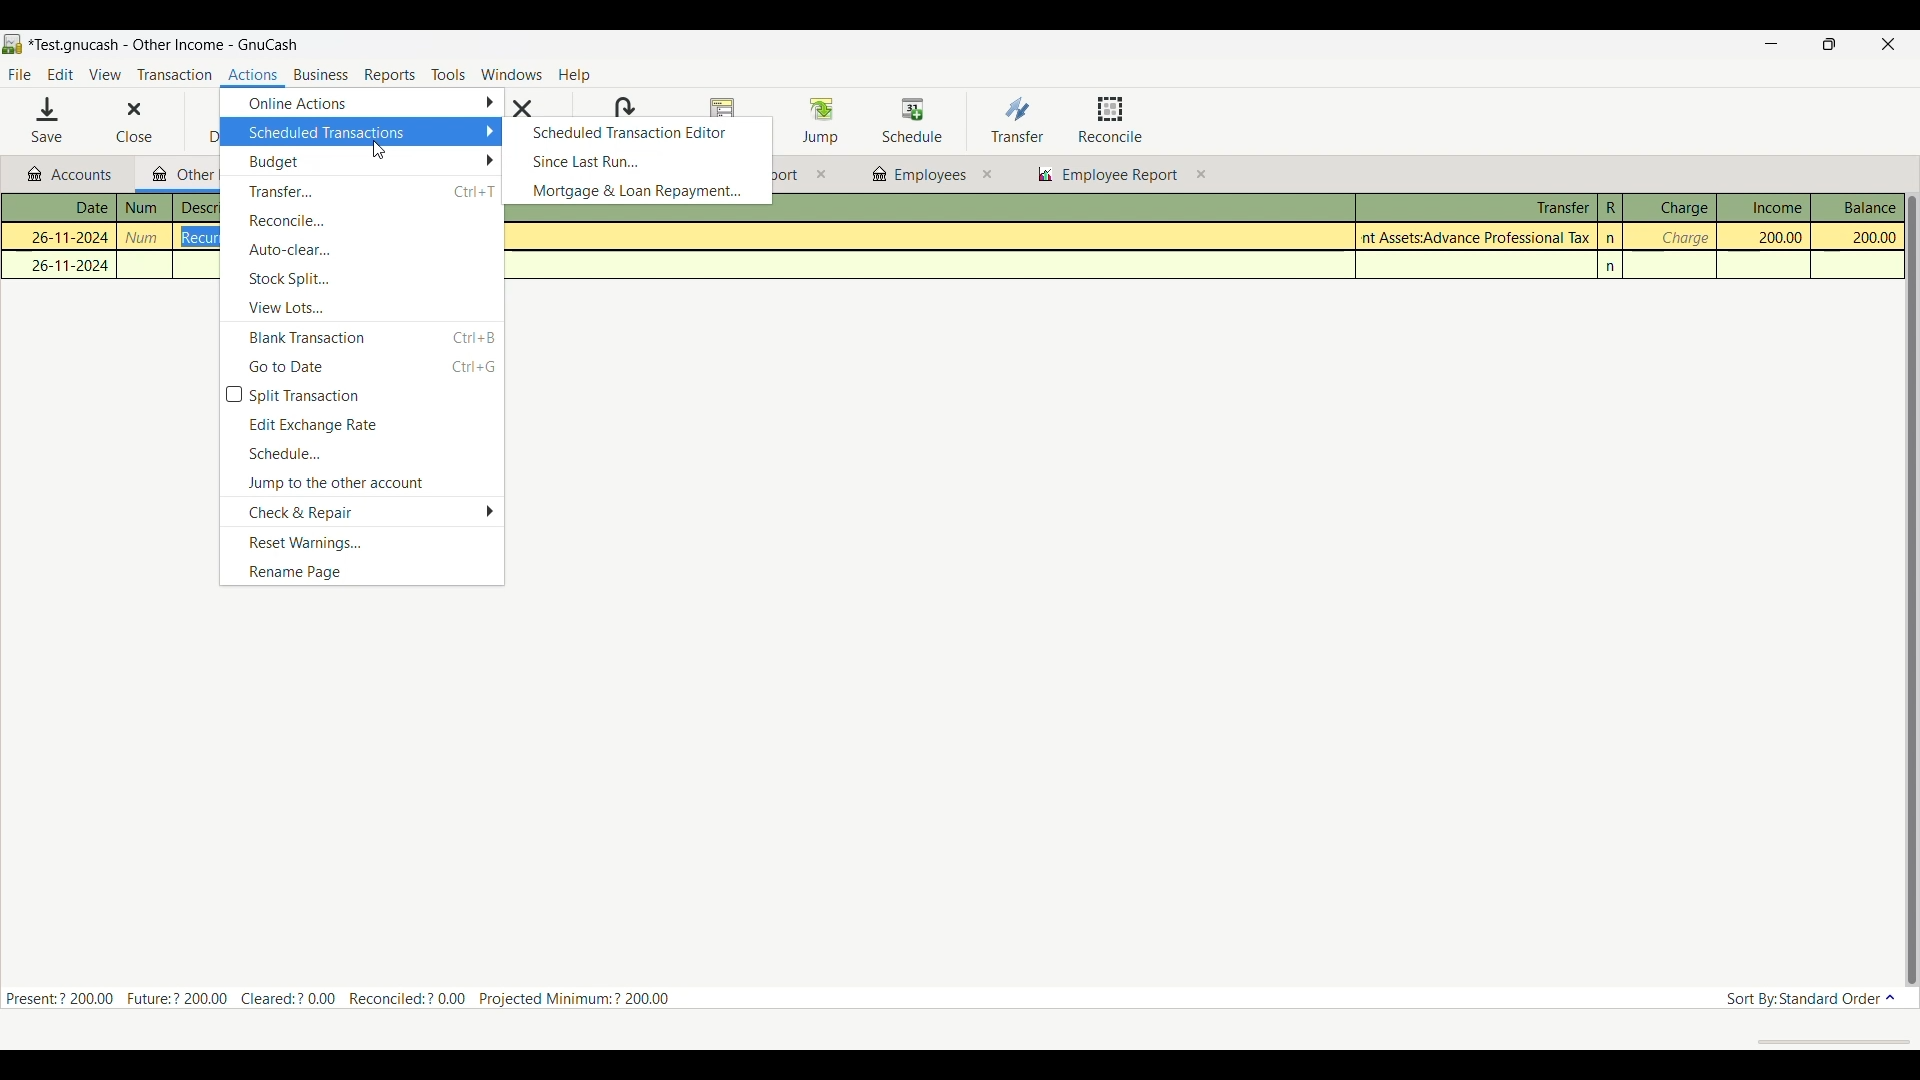  I want to click on Accounts, so click(74, 175).